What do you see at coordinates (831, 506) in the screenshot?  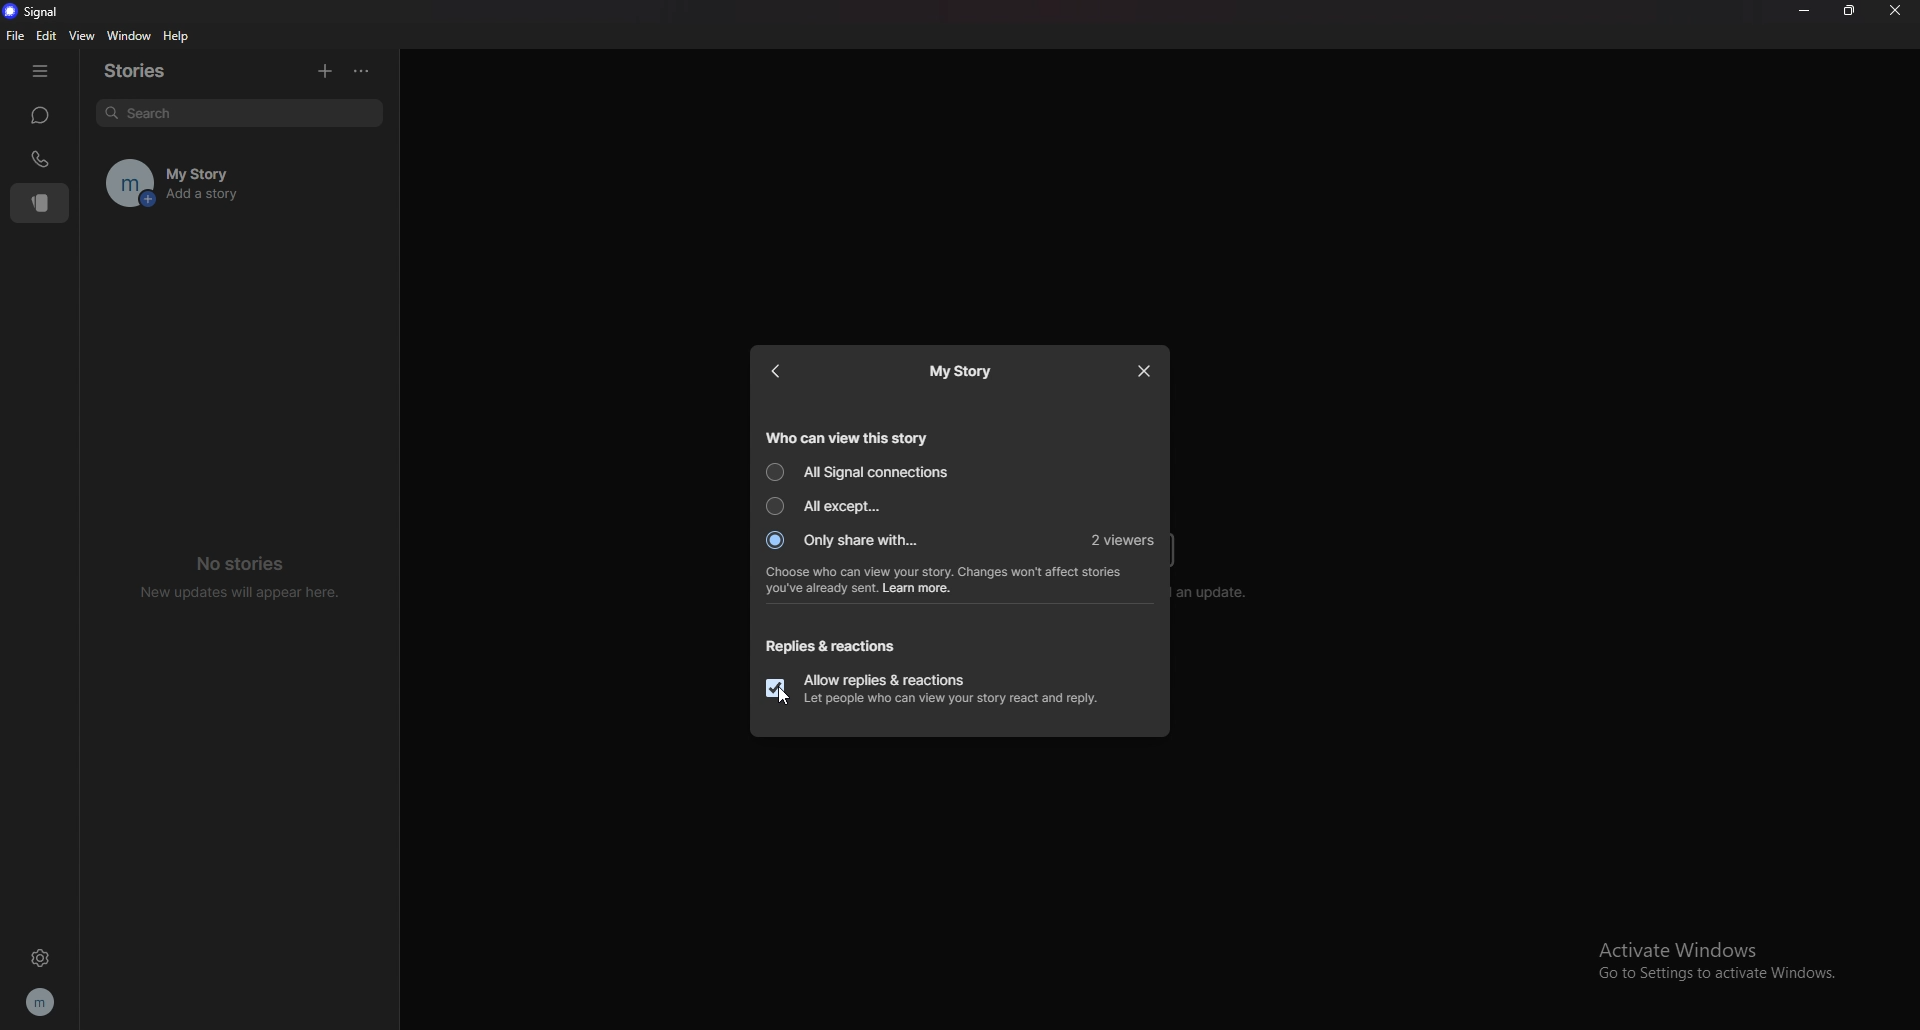 I see `all except` at bounding box center [831, 506].